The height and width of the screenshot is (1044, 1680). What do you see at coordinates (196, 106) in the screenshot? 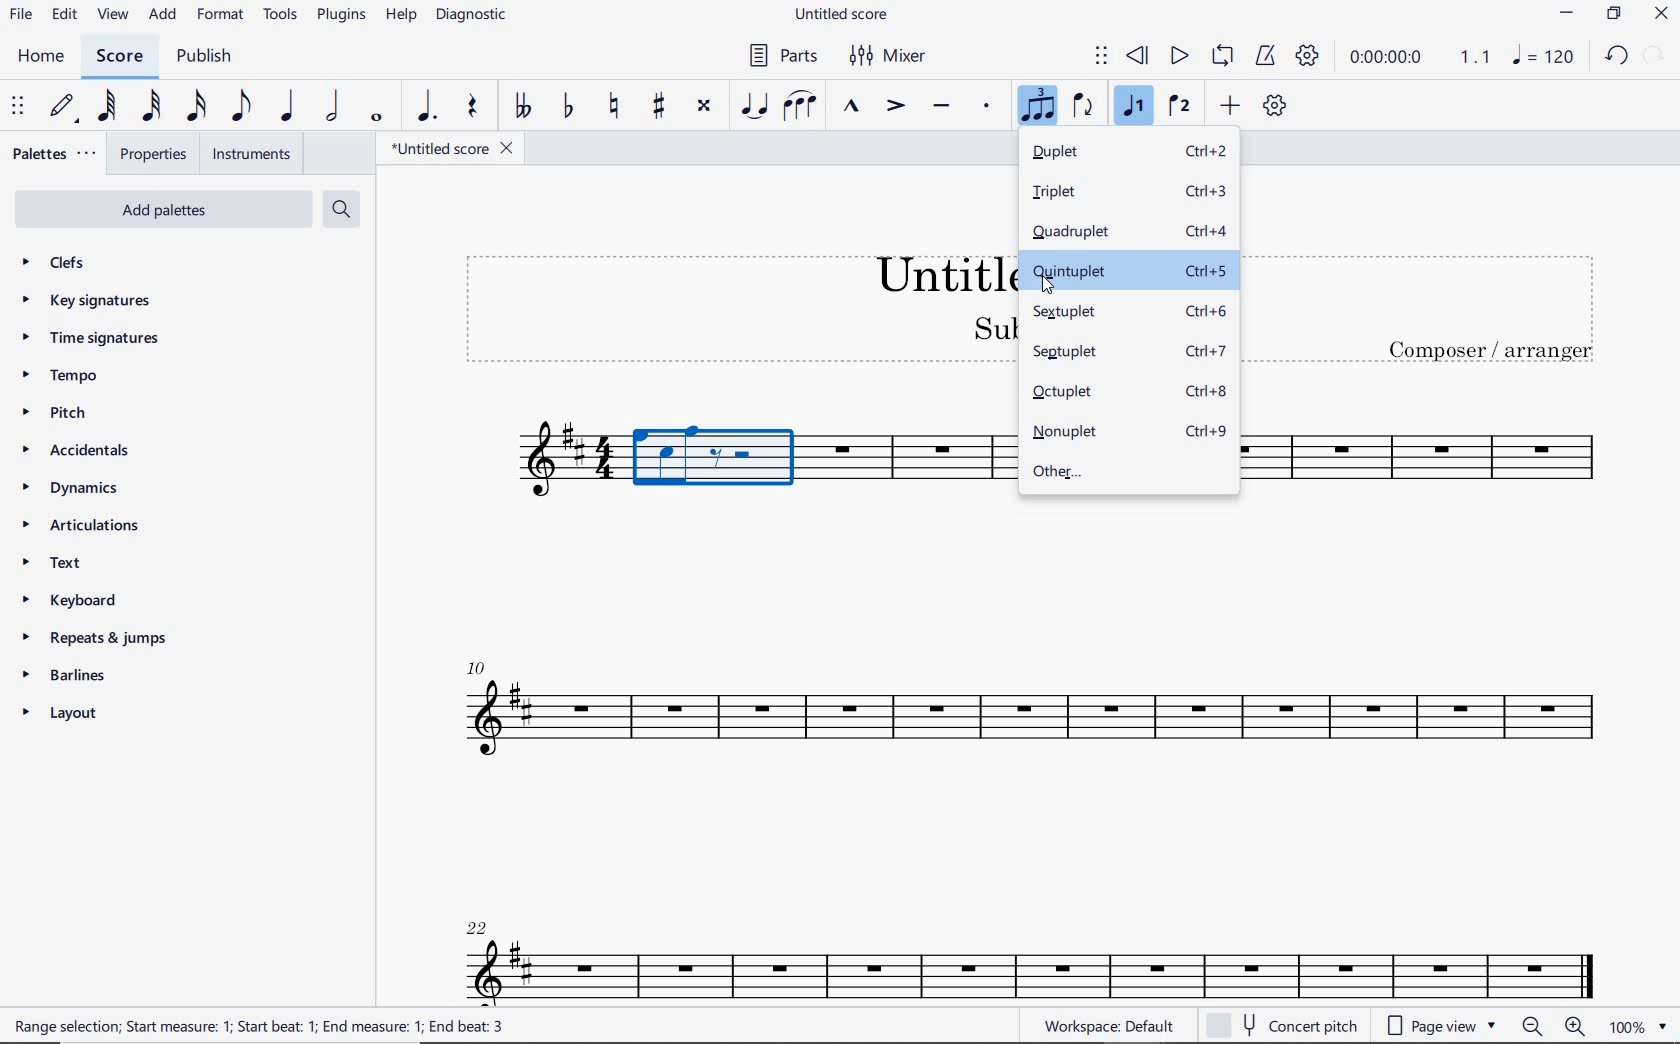
I see `16TH NOTE` at bounding box center [196, 106].